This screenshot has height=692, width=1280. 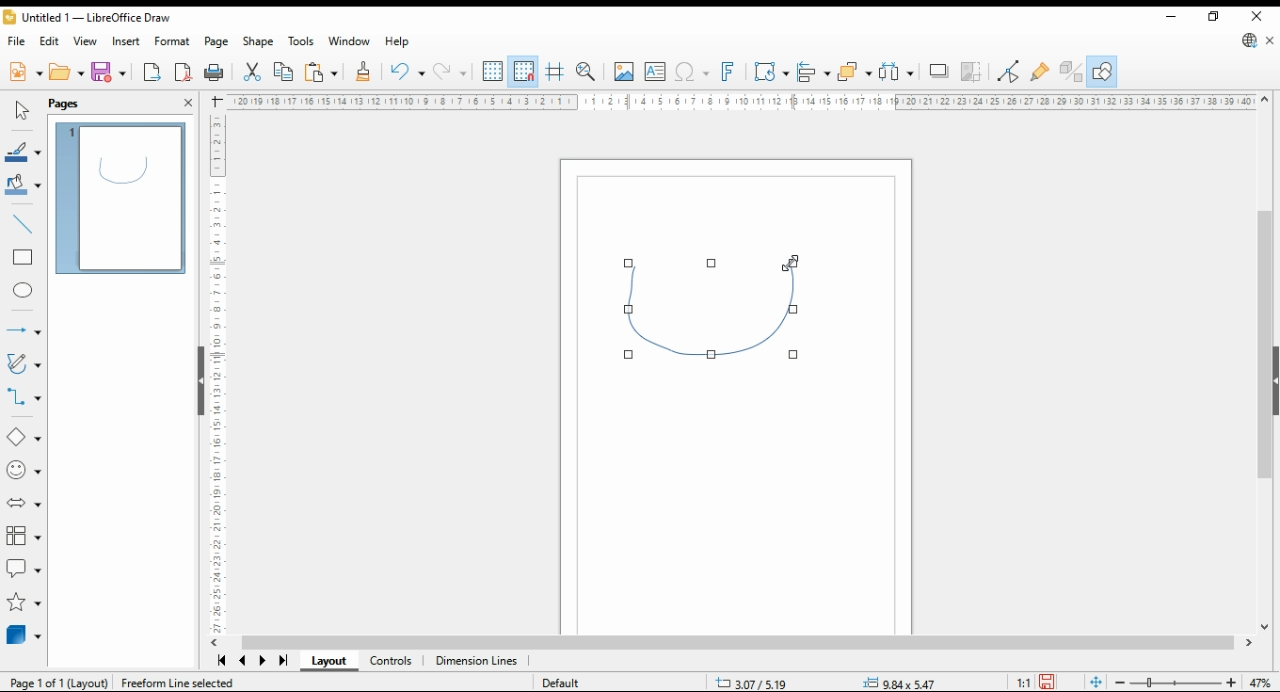 What do you see at coordinates (221, 660) in the screenshot?
I see `first page` at bounding box center [221, 660].